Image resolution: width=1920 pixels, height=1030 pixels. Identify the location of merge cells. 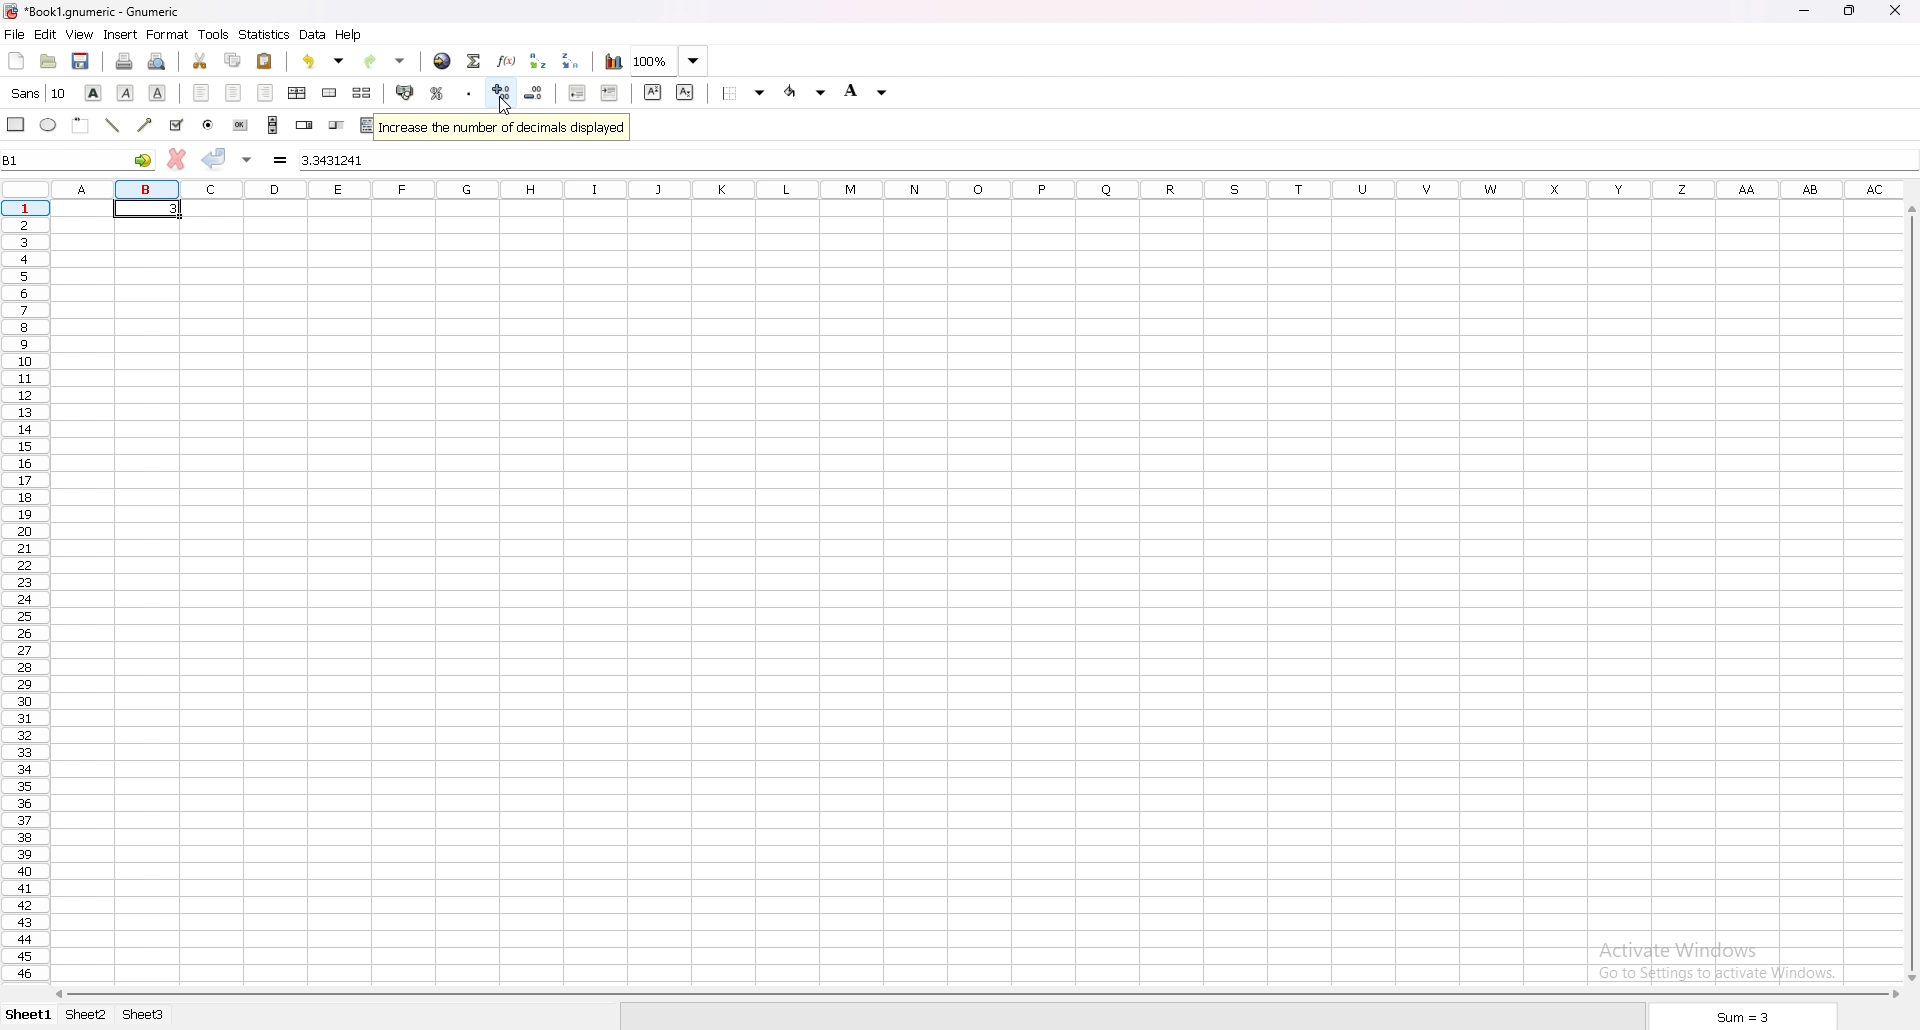
(329, 94).